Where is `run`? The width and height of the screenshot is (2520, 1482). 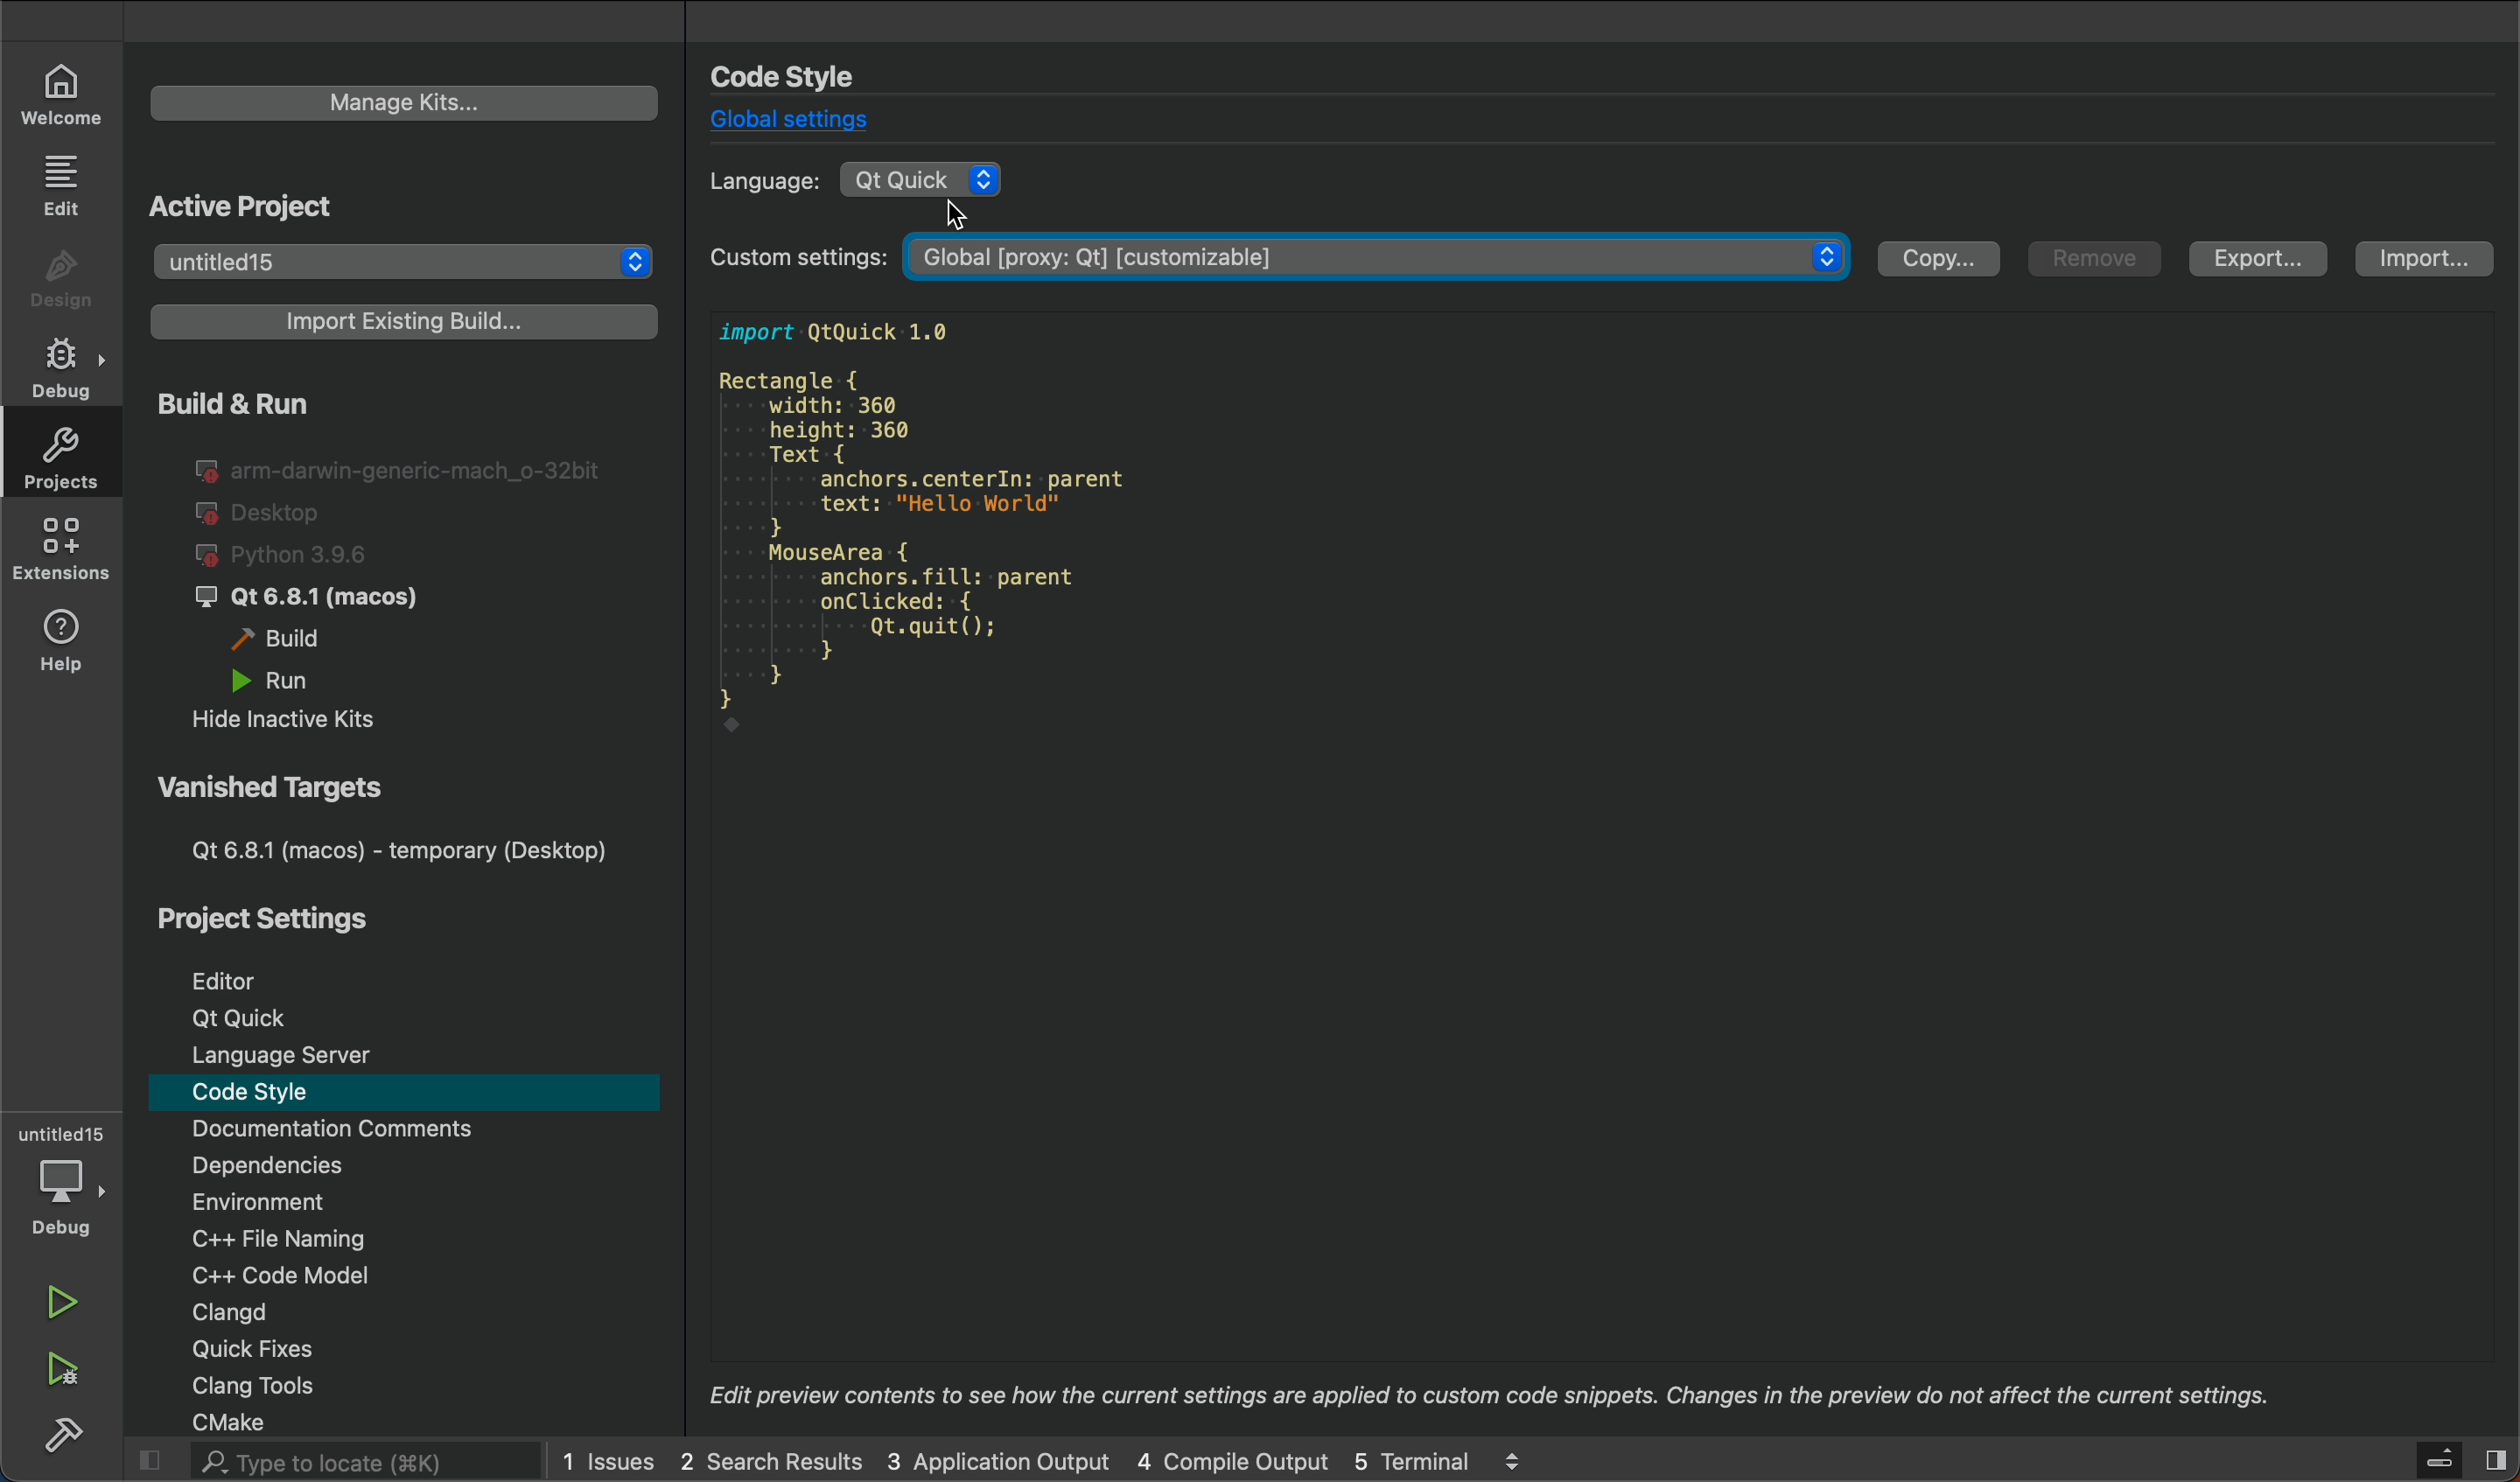
run is located at coordinates (64, 1305).